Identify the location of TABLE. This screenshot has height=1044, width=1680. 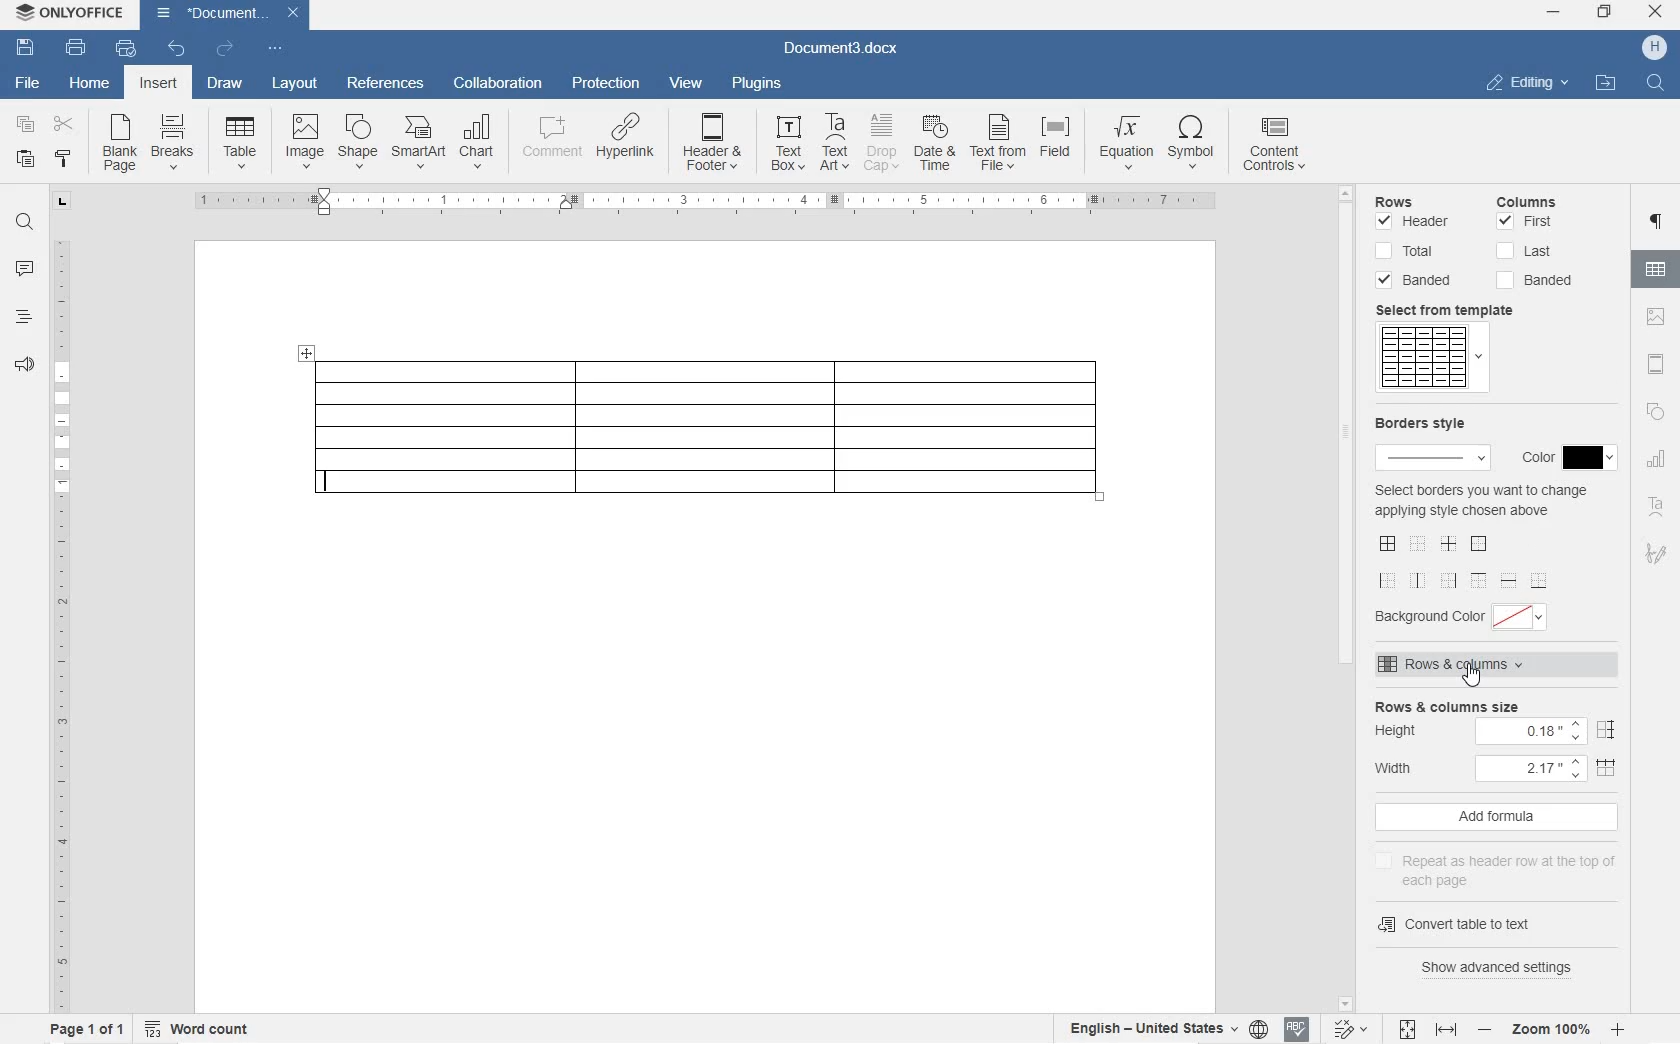
(240, 145).